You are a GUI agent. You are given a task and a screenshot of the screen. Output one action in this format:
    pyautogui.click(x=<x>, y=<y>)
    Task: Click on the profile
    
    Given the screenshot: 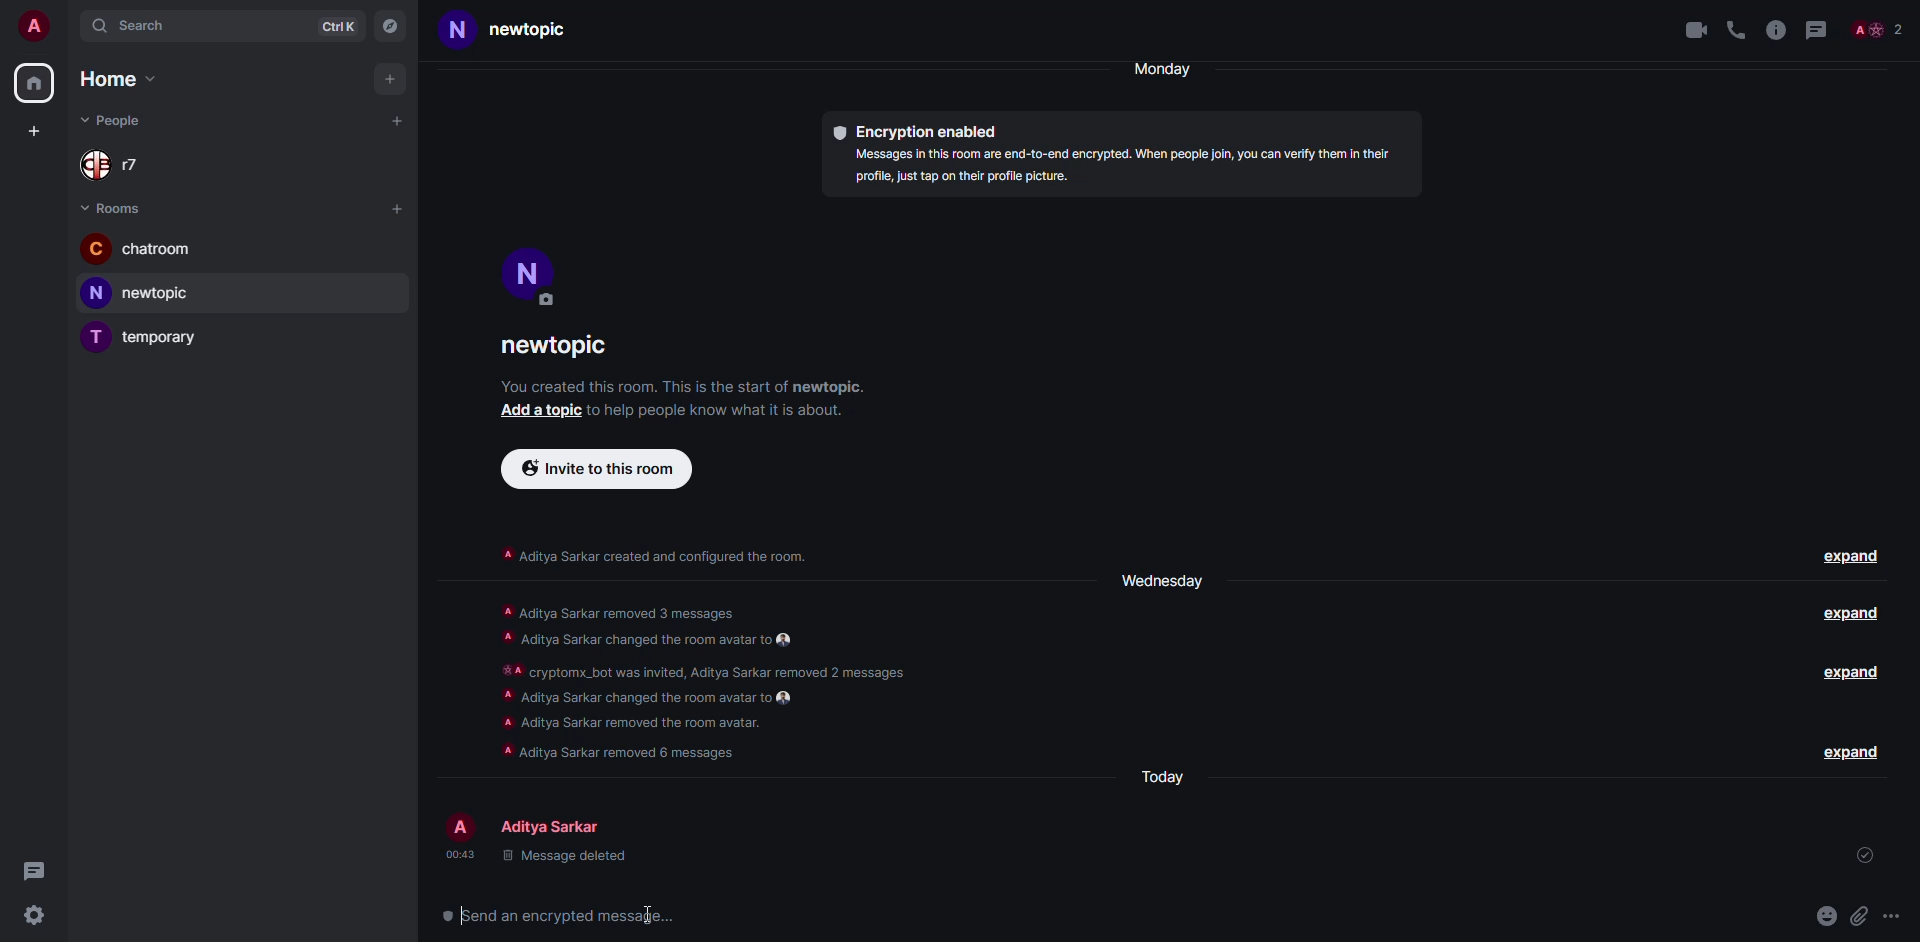 What is the action you would take?
    pyautogui.click(x=34, y=26)
    